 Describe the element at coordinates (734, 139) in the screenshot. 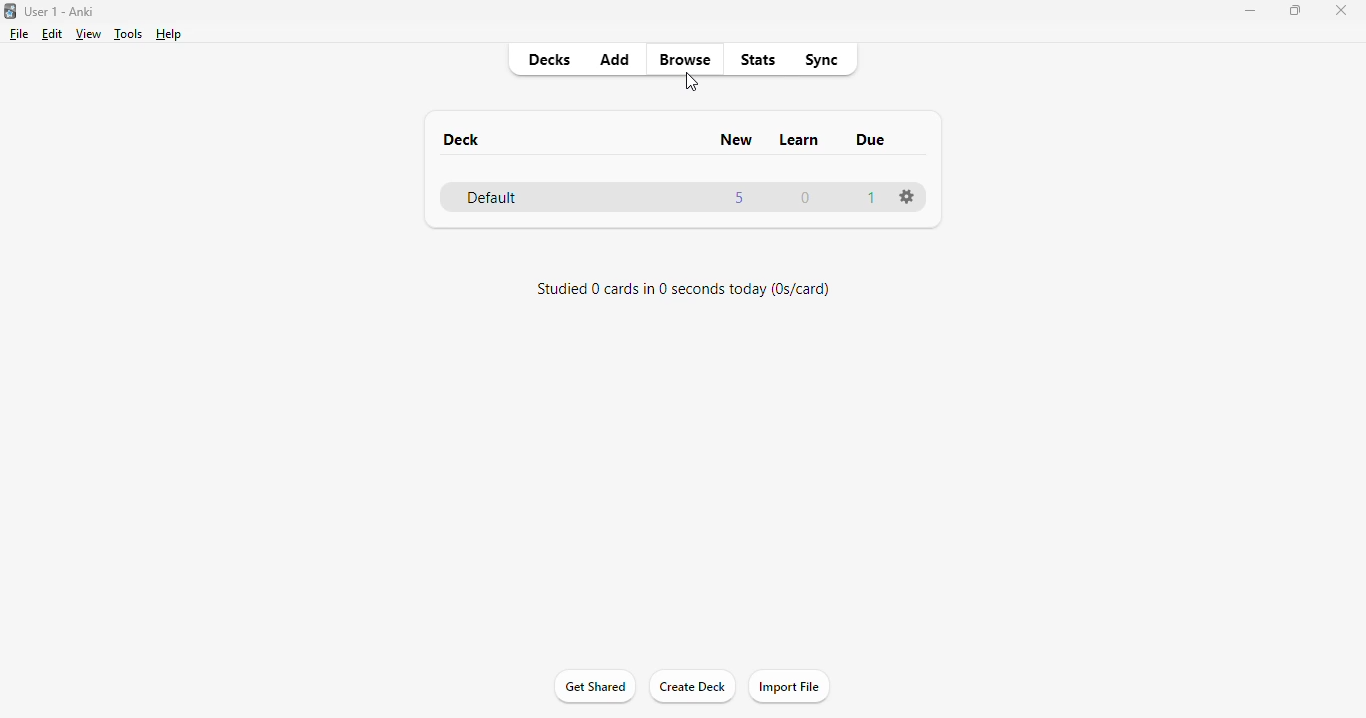

I see `new` at that location.